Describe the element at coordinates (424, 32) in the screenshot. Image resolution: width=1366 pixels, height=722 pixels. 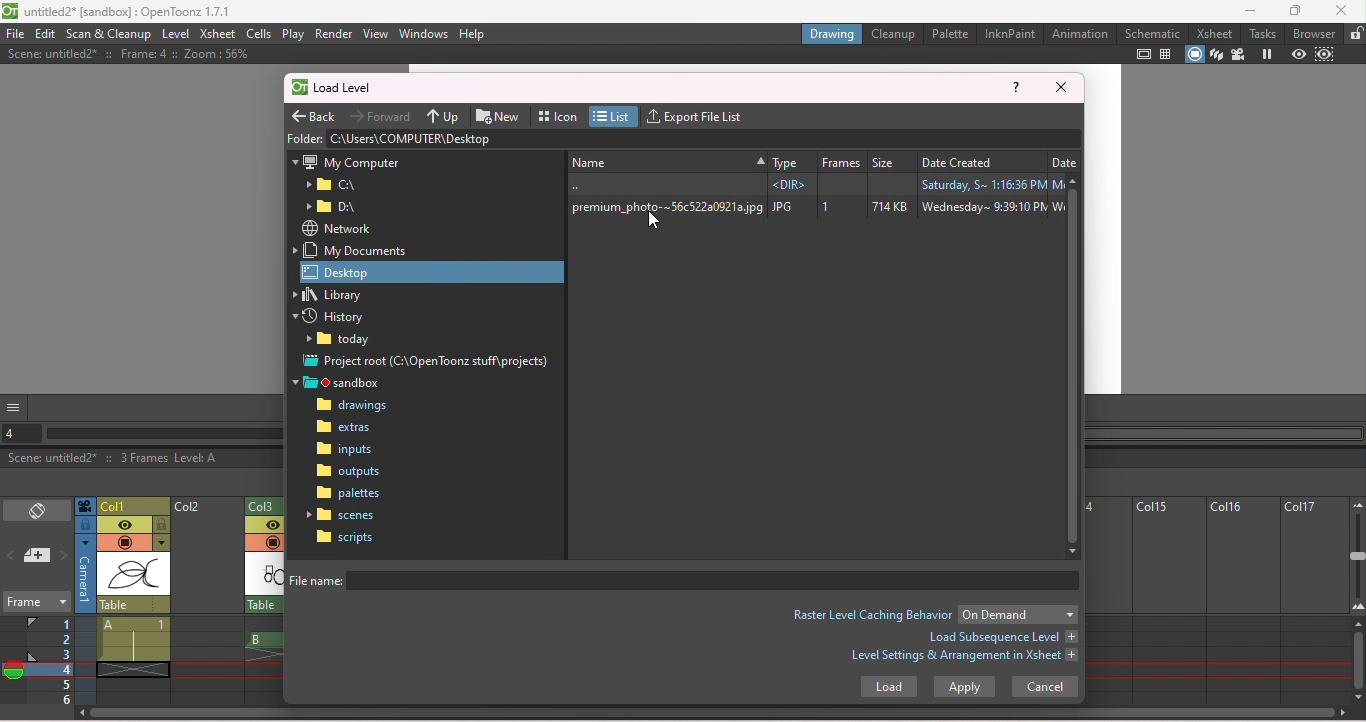
I see `Windows` at that location.